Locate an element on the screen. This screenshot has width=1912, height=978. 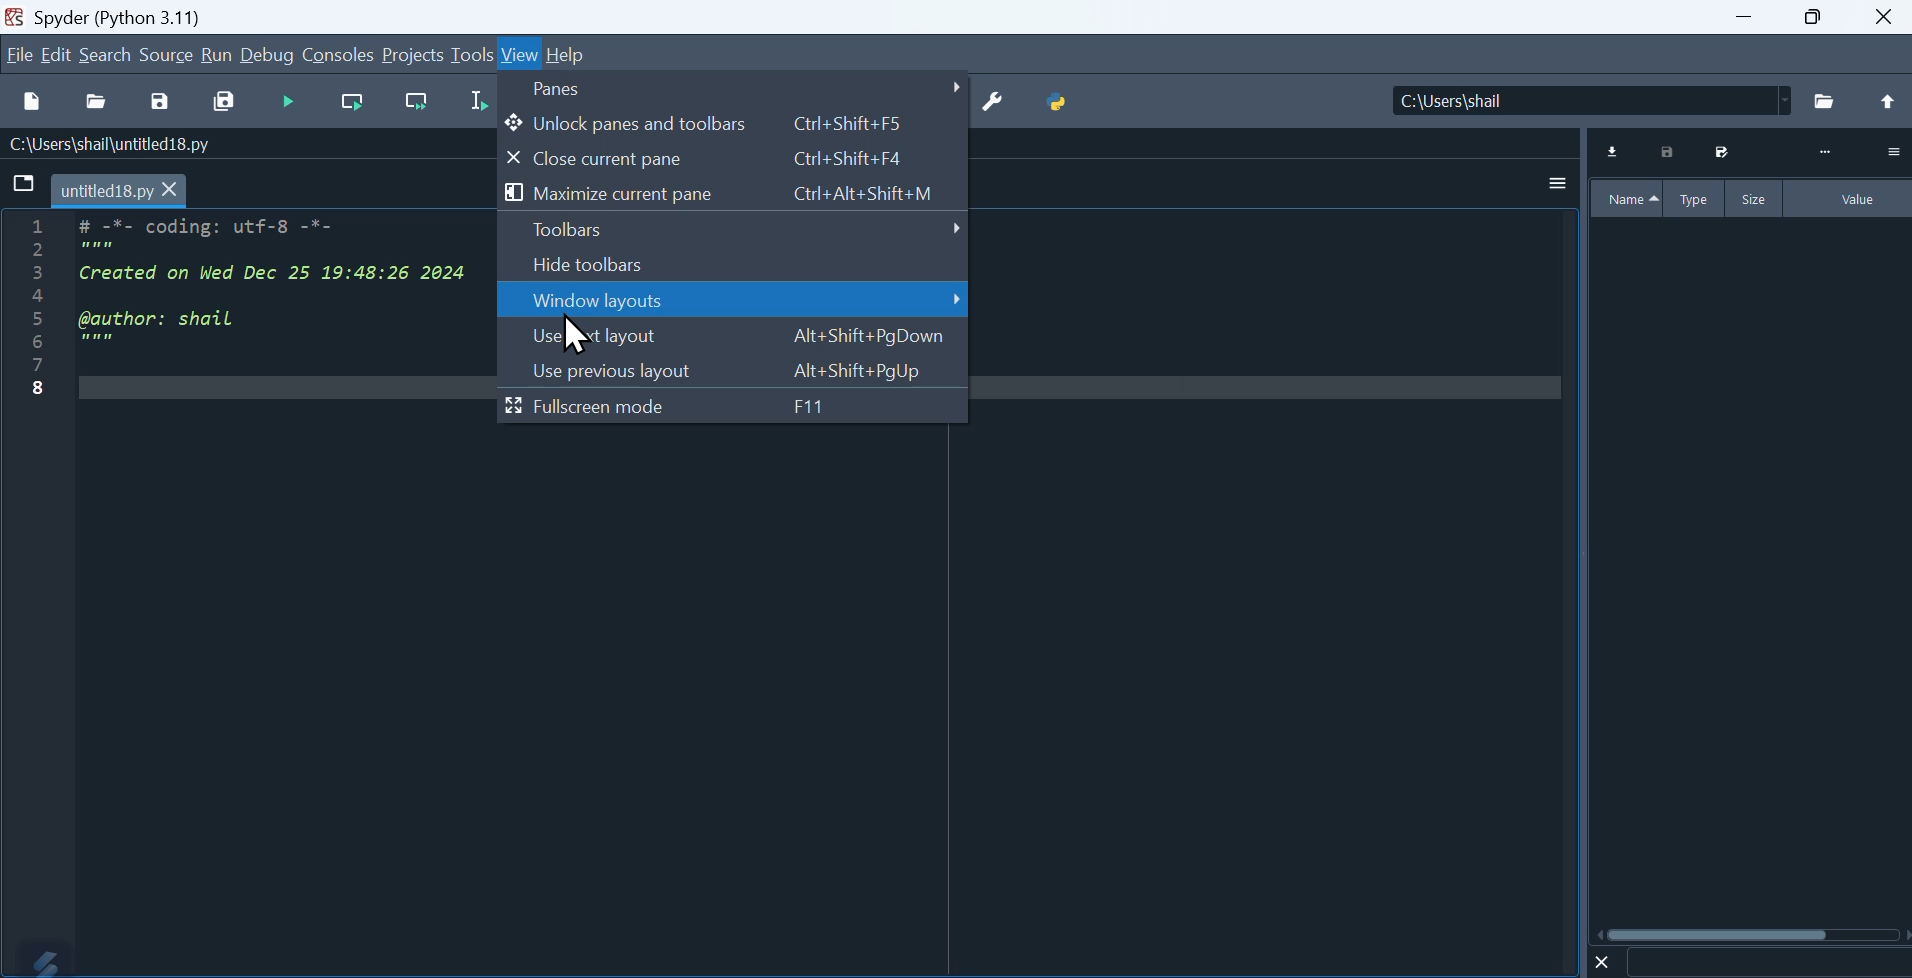
More is located at coordinates (1825, 153).